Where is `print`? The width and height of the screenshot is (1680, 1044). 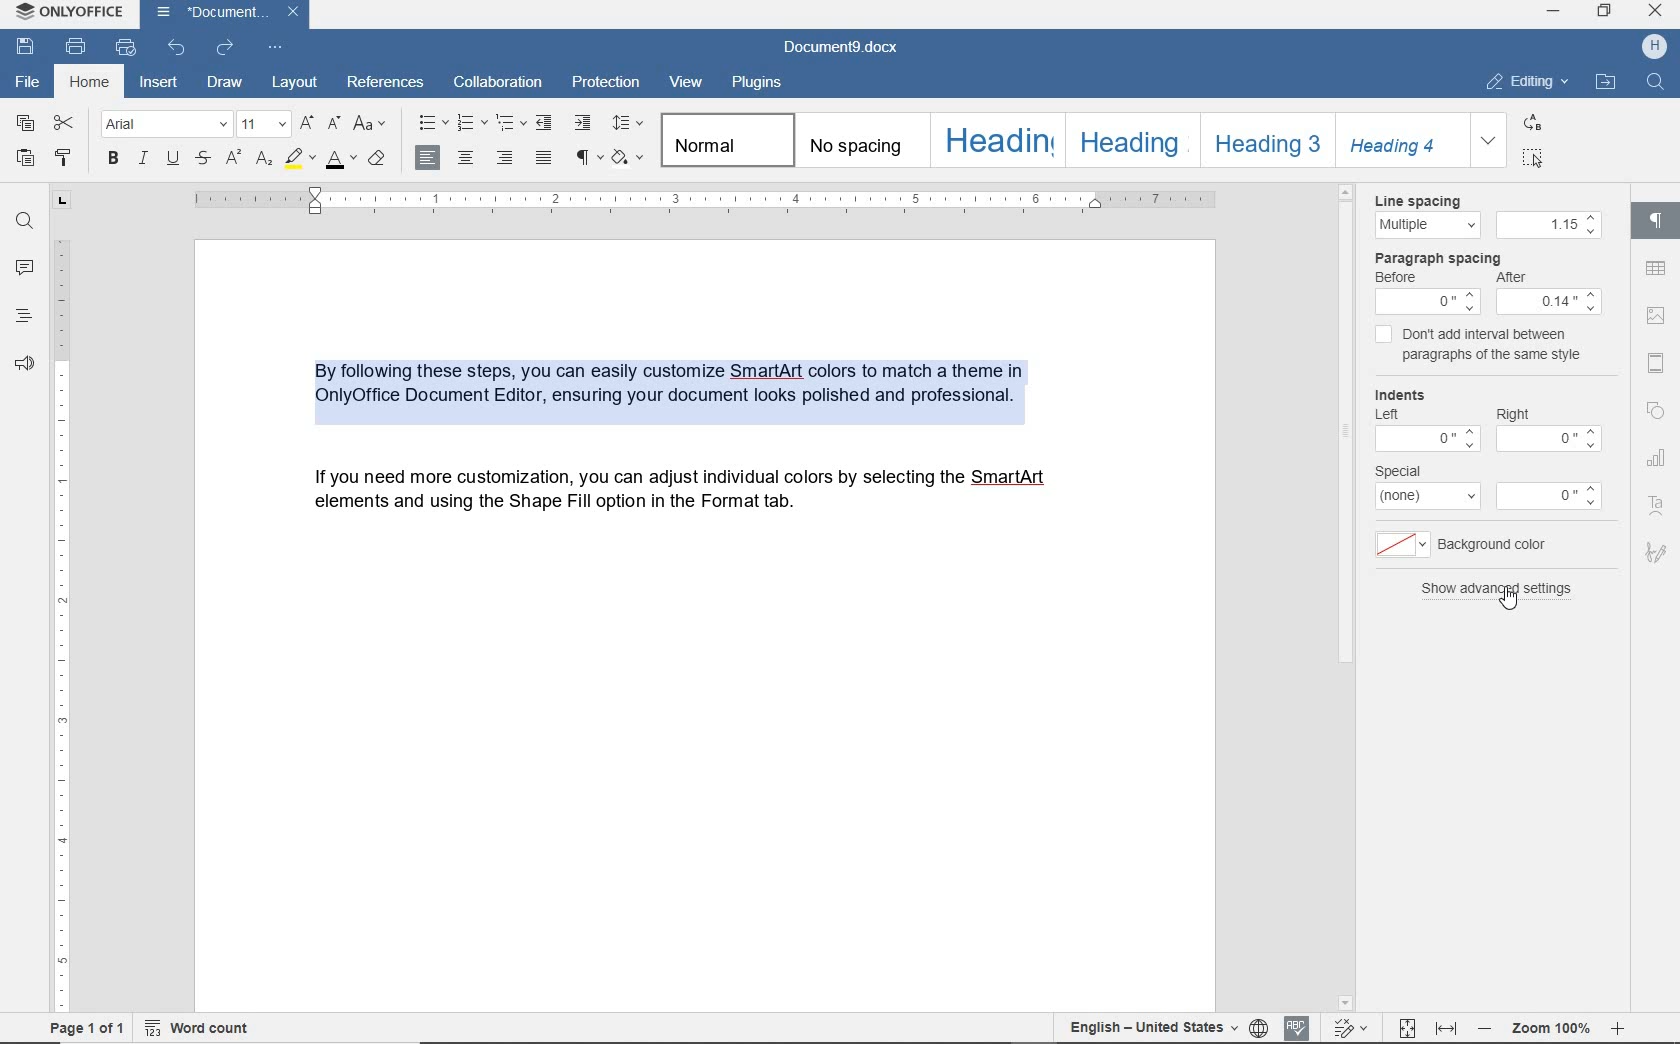
print is located at coordinates (76, 45).